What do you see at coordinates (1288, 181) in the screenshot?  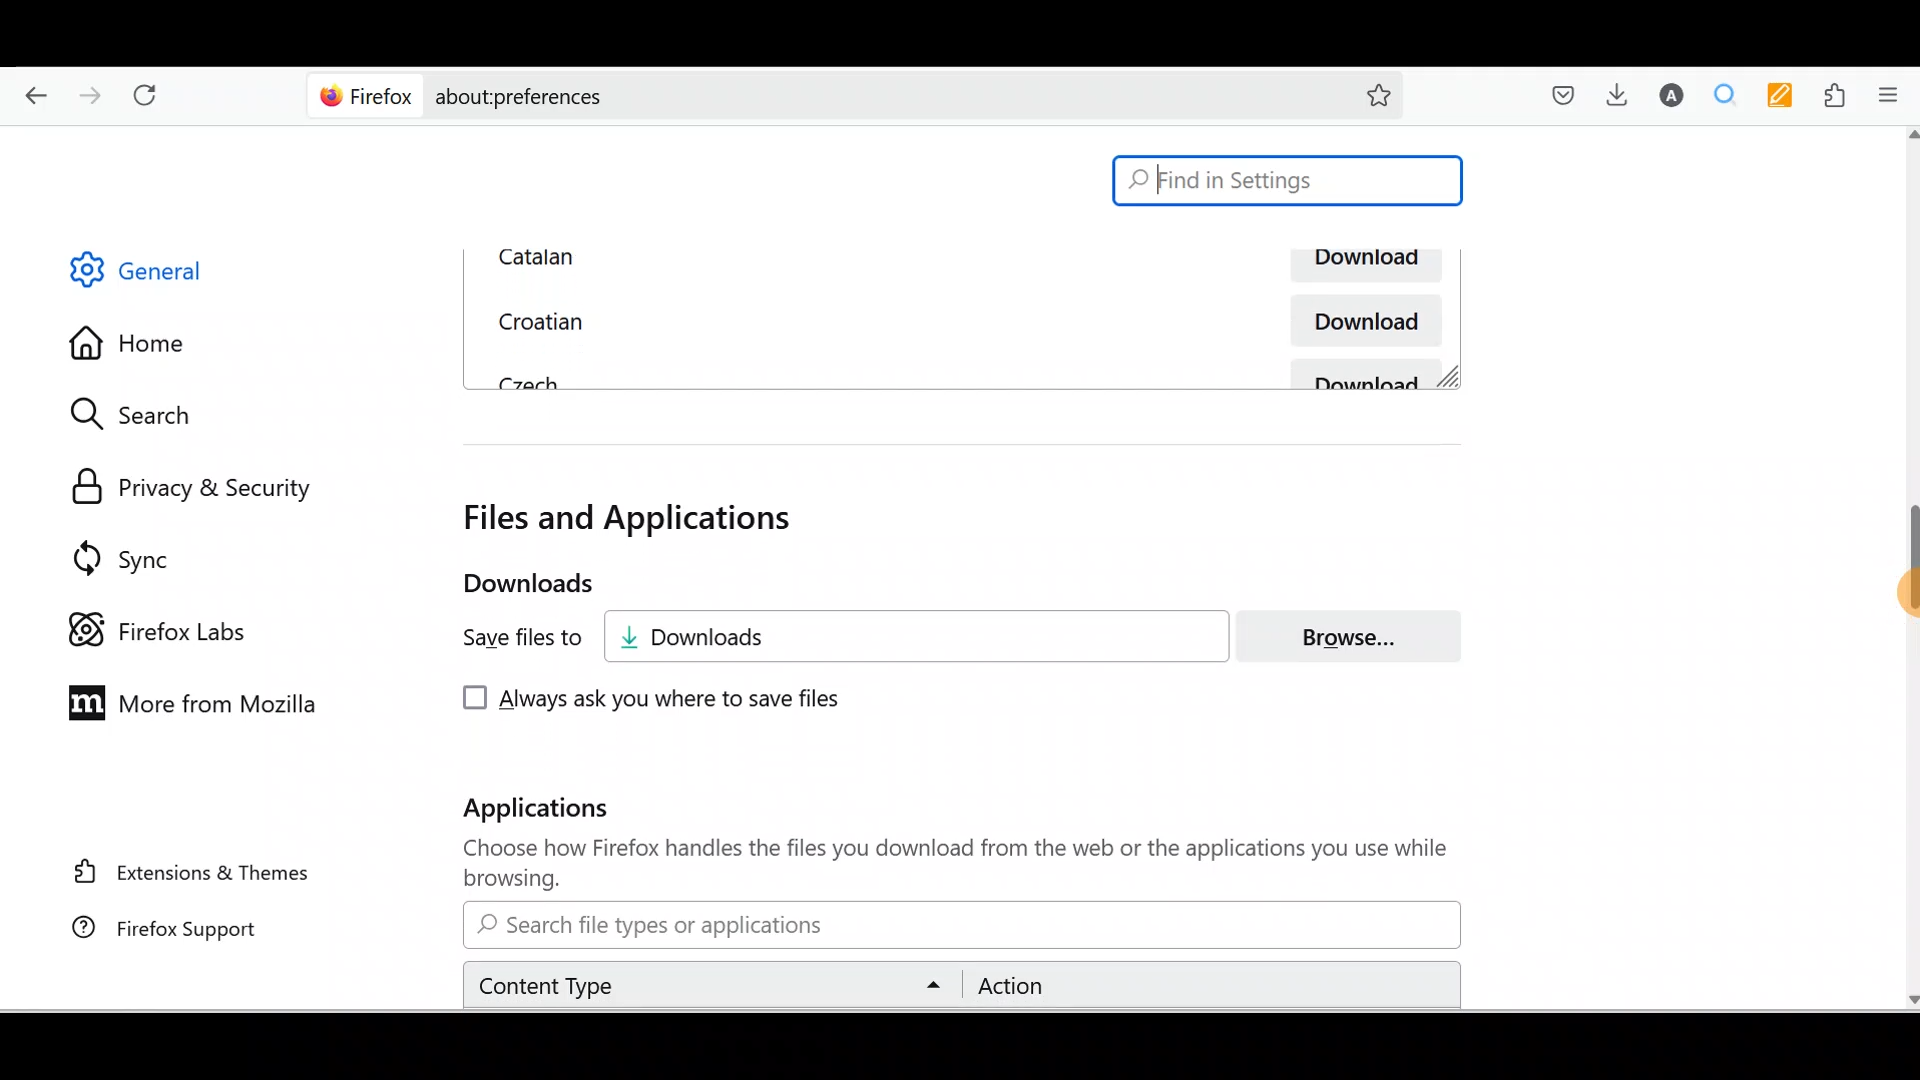 I see `Search bar` at bounding box center [1288, 181].